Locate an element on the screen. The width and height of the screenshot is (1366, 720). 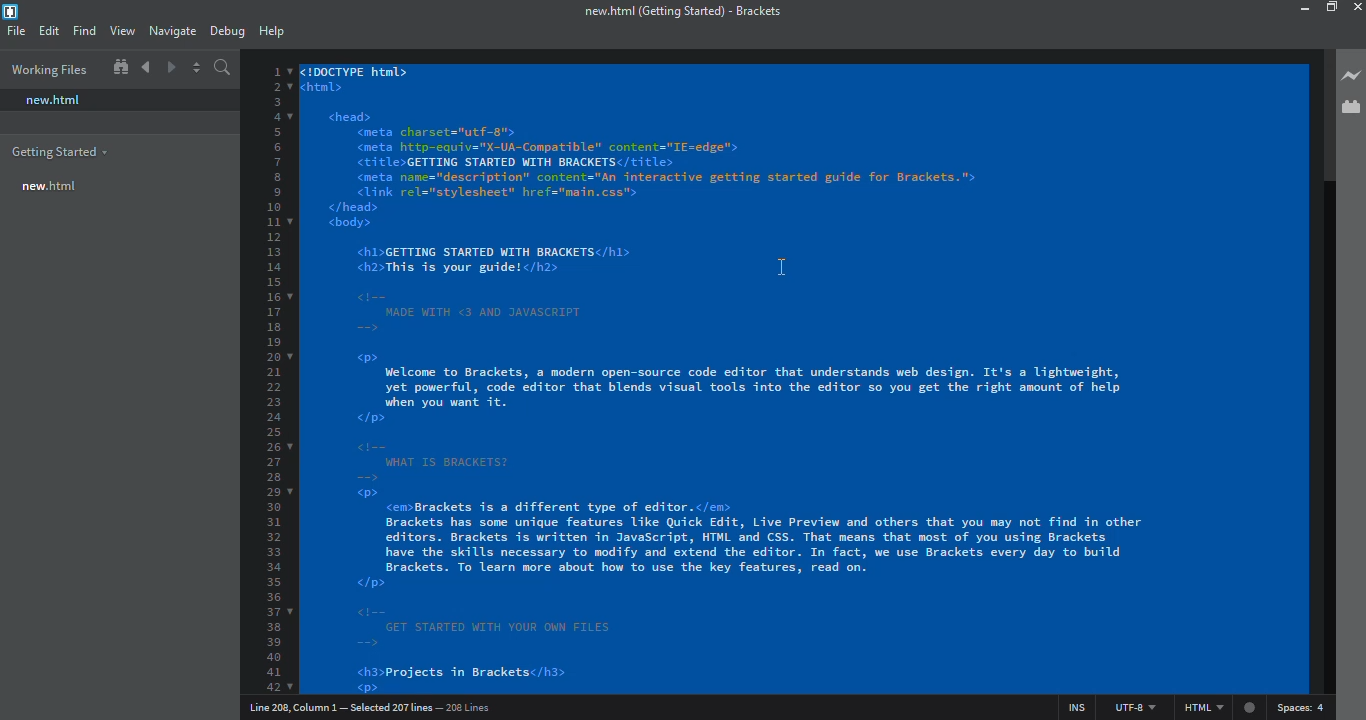
scroll bar is located at coordinates (1323, 123).